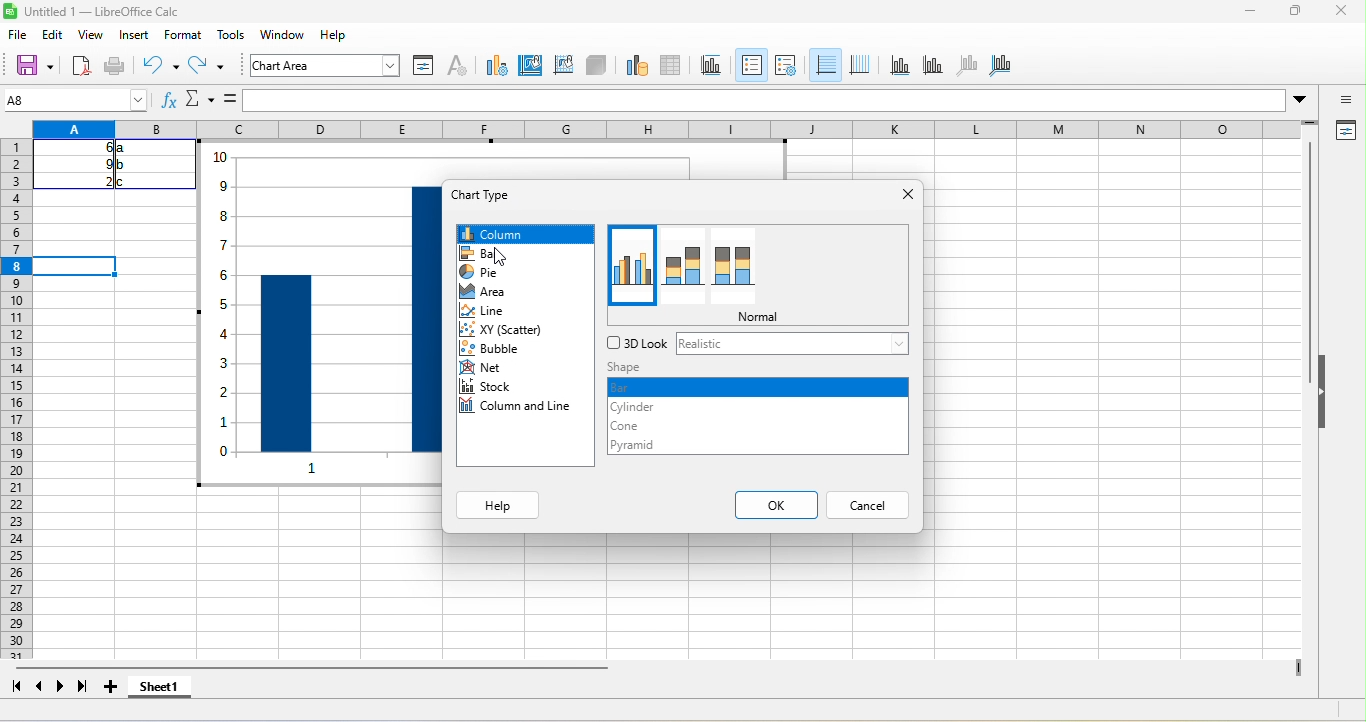 This screenshot has width=1366, height=722. What do you see at coordinates (595, 65) in the screenshot?
I see `3d view` at bounding box center [595, 65].